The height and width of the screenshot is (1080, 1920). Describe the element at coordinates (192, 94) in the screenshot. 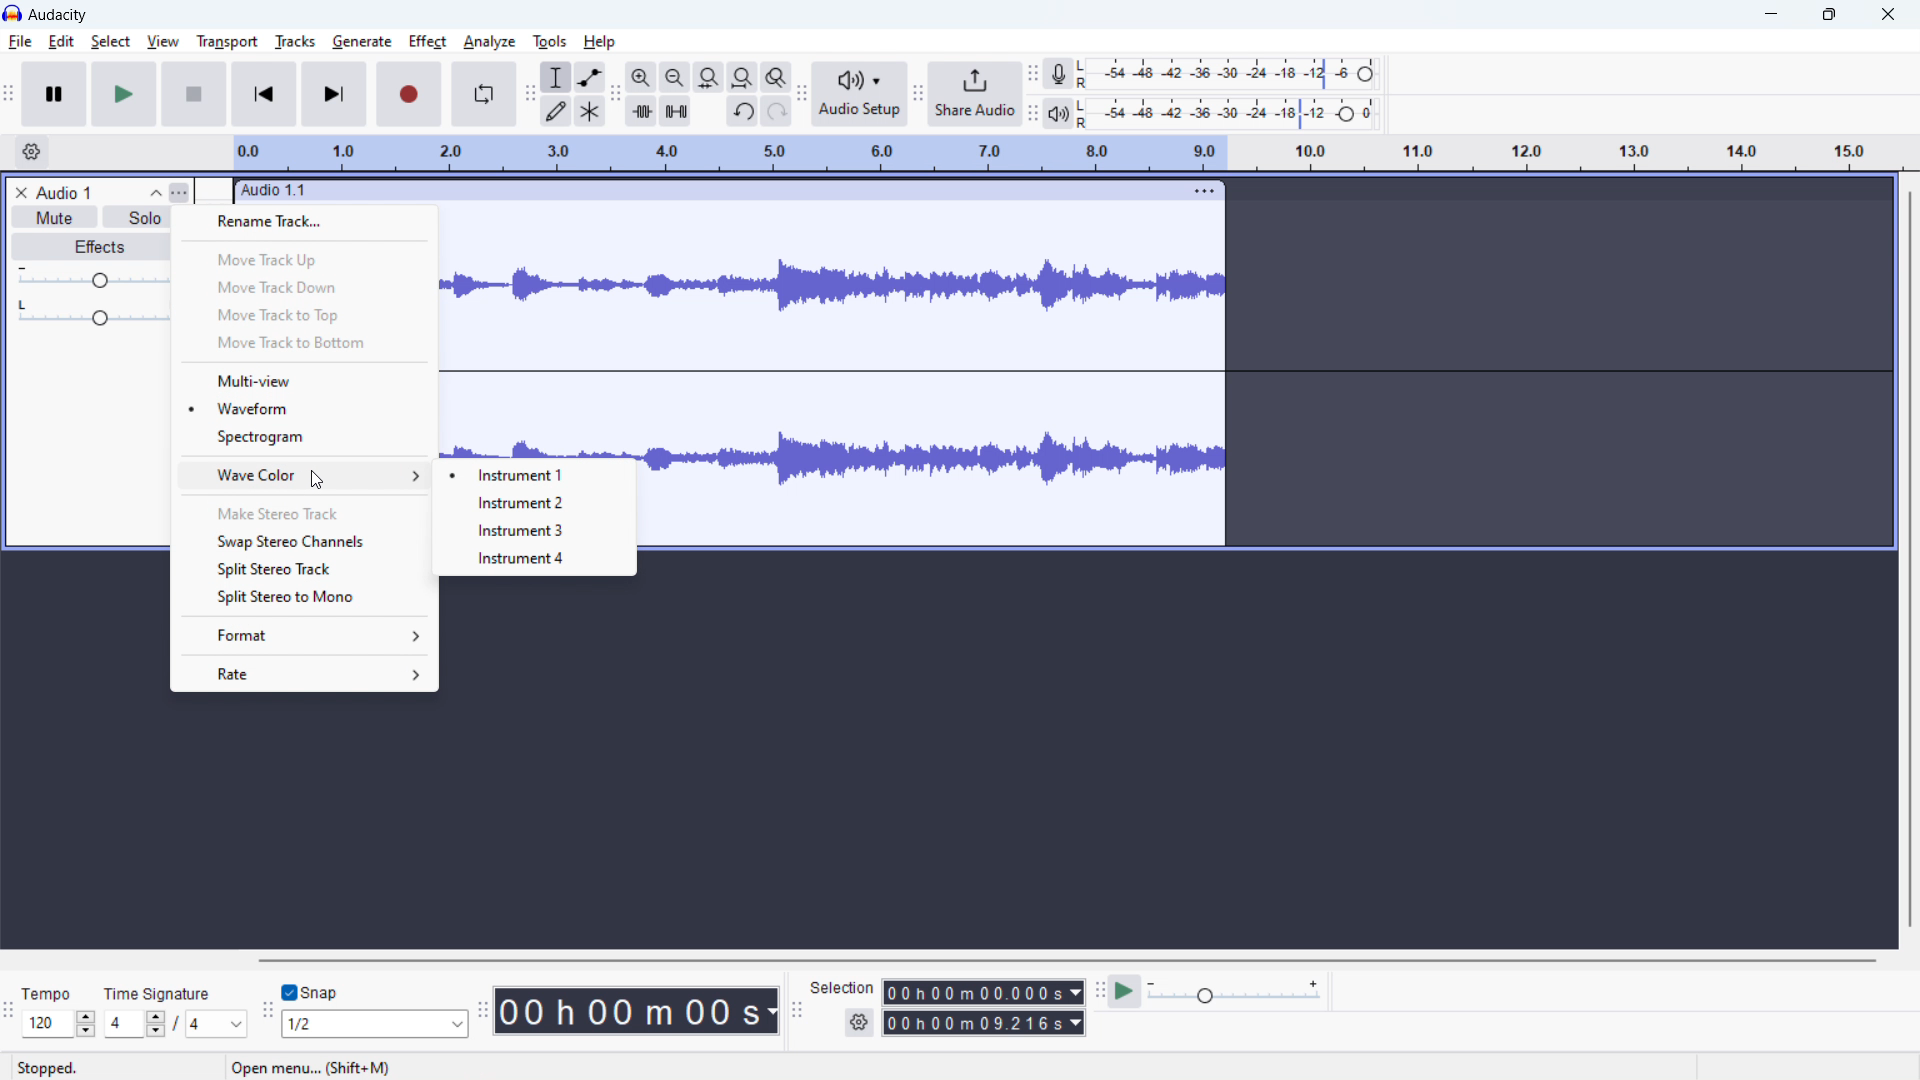

I see `stop` at that location.